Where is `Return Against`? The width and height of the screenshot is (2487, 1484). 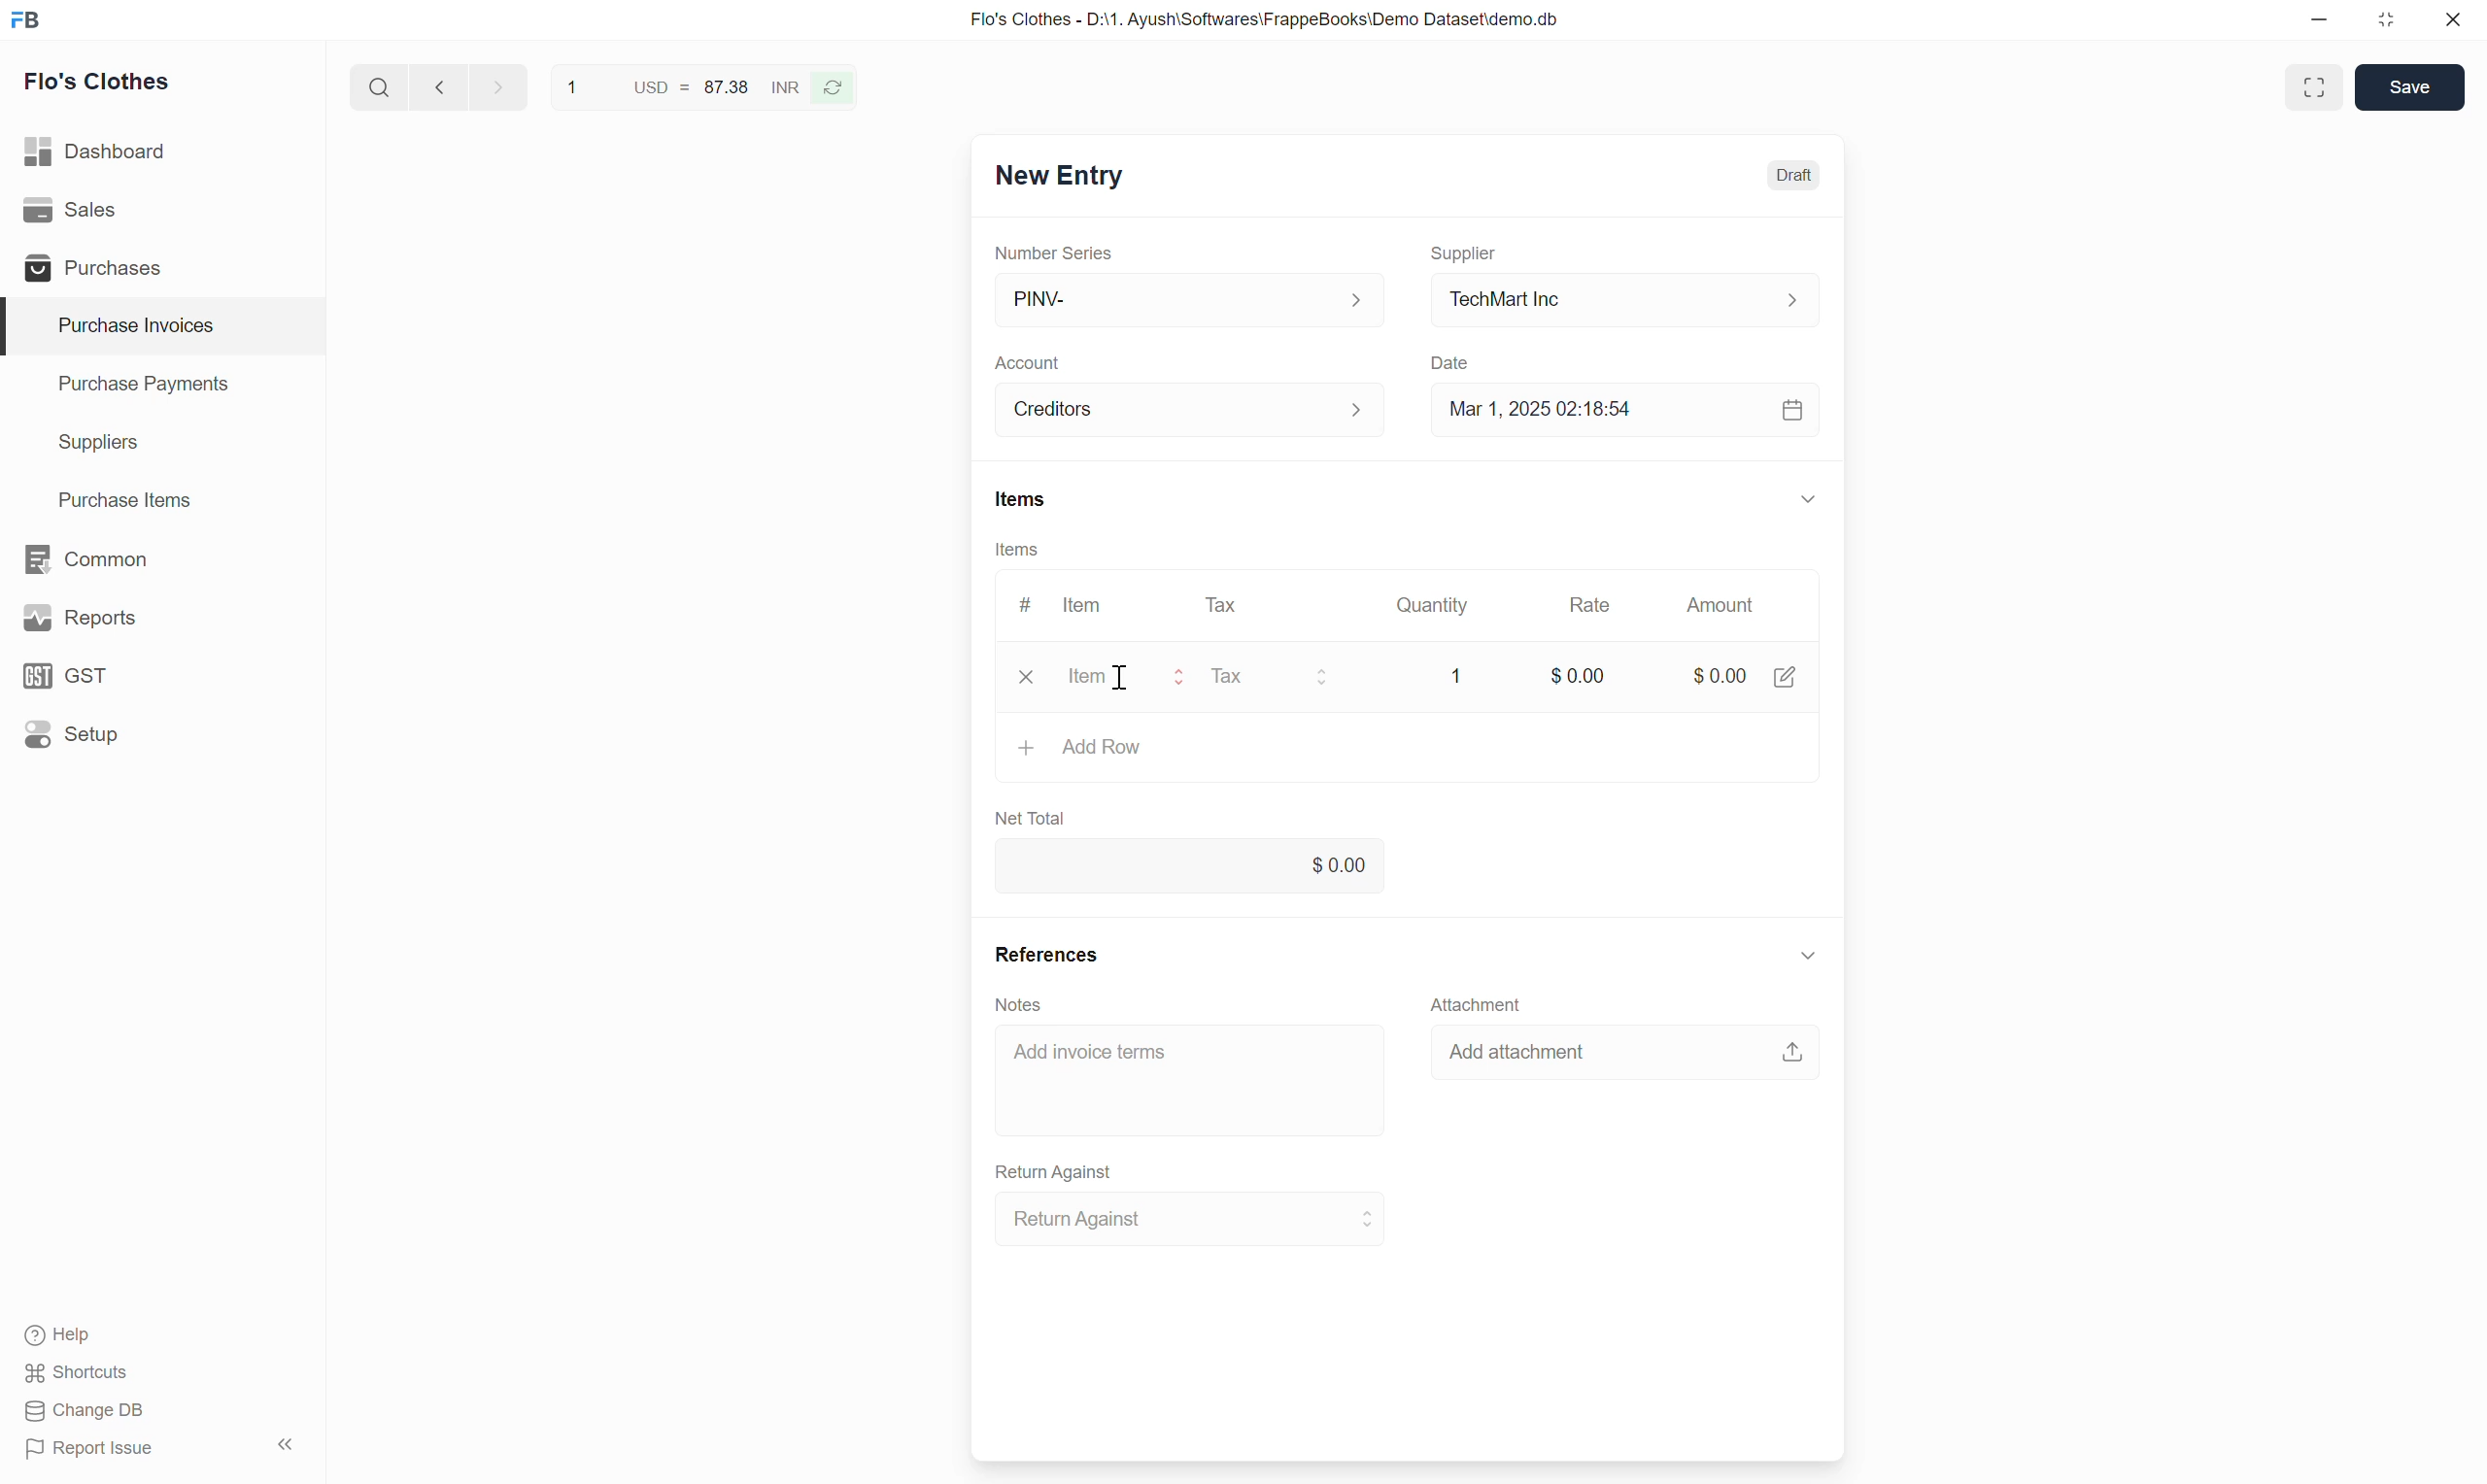
Return Against is located at coordinates (1055, 1173).